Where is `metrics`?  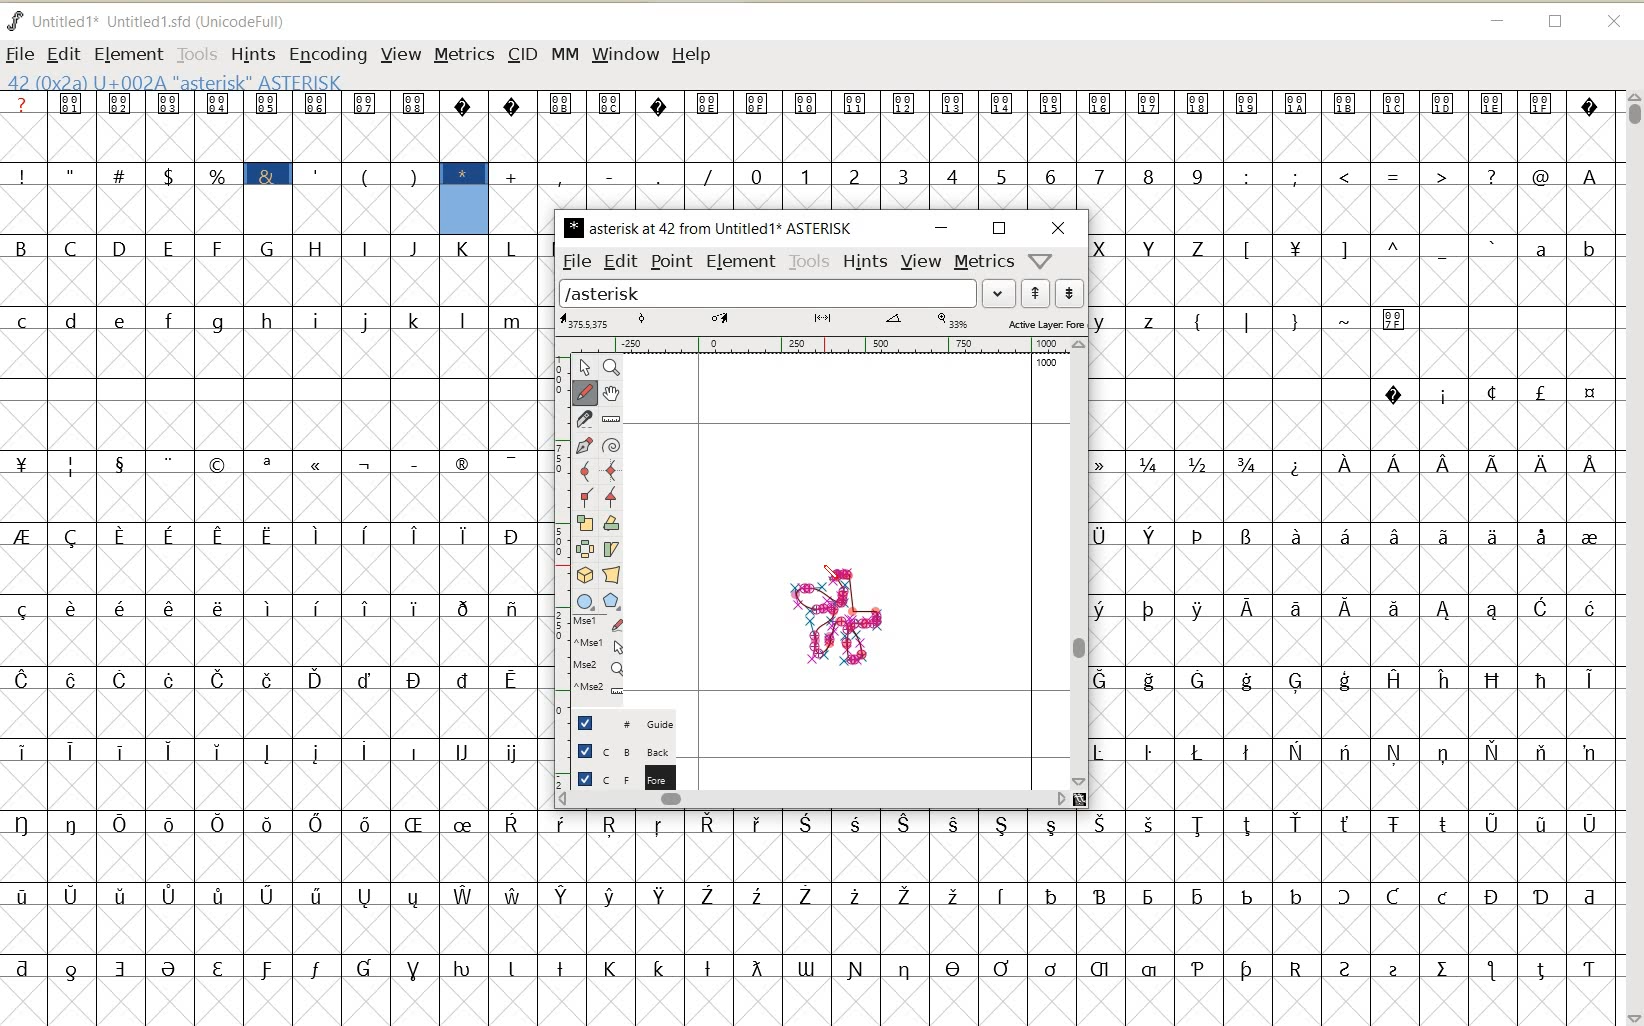
metrics is located at coordinates (985, 263).